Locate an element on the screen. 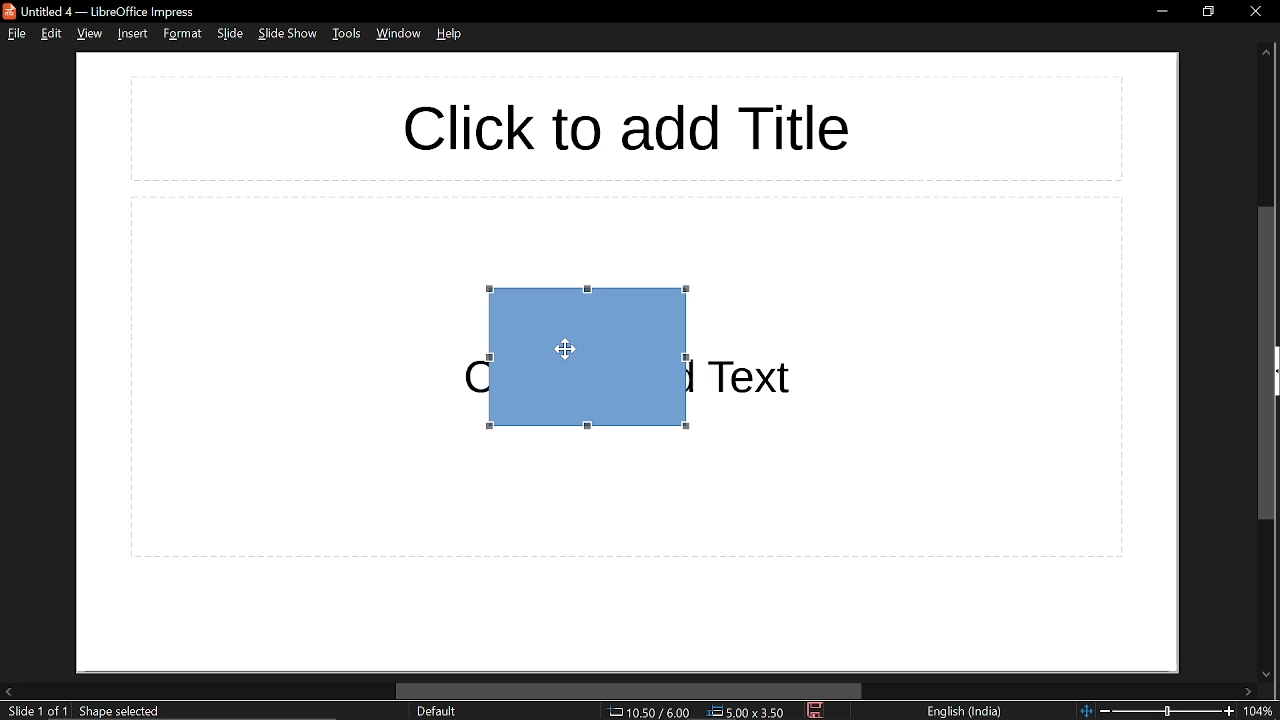 The width and height of the screenshot is (1280, 720). shape info is located at coordinates (122, 711).